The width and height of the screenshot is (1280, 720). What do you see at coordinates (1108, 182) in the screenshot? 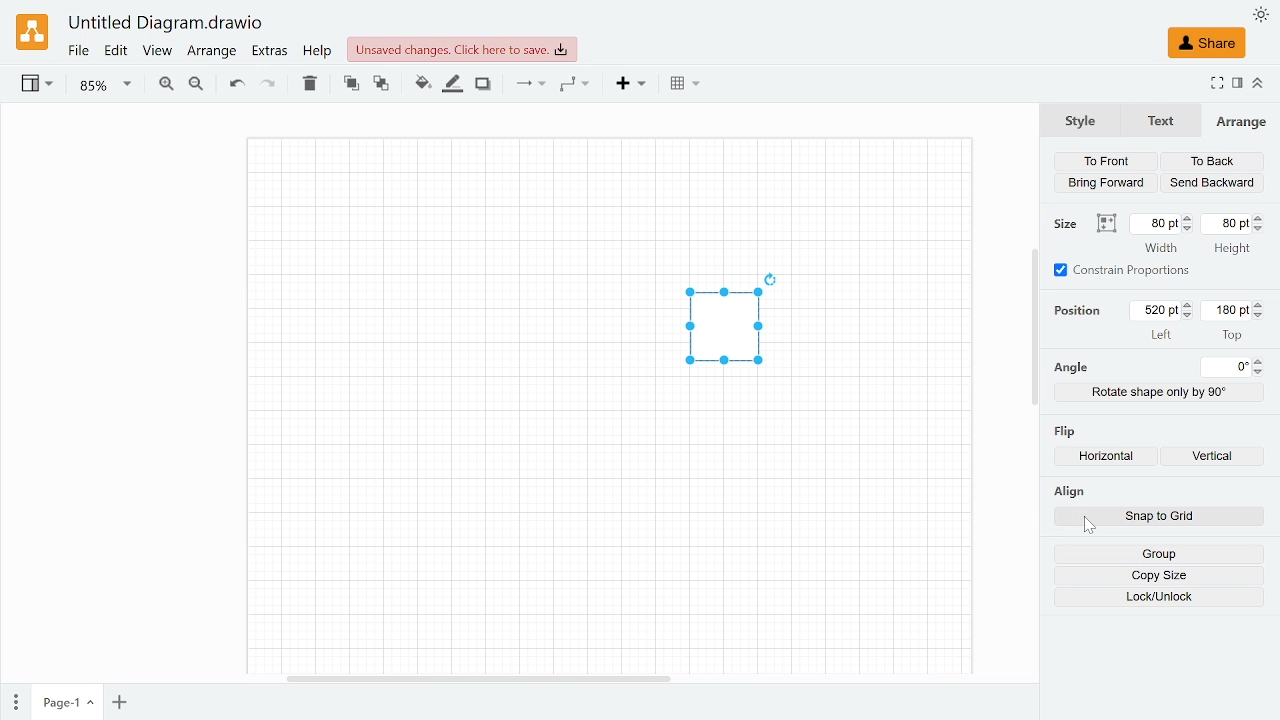
I see `Bring forward` at bounding box center [1108, 182].